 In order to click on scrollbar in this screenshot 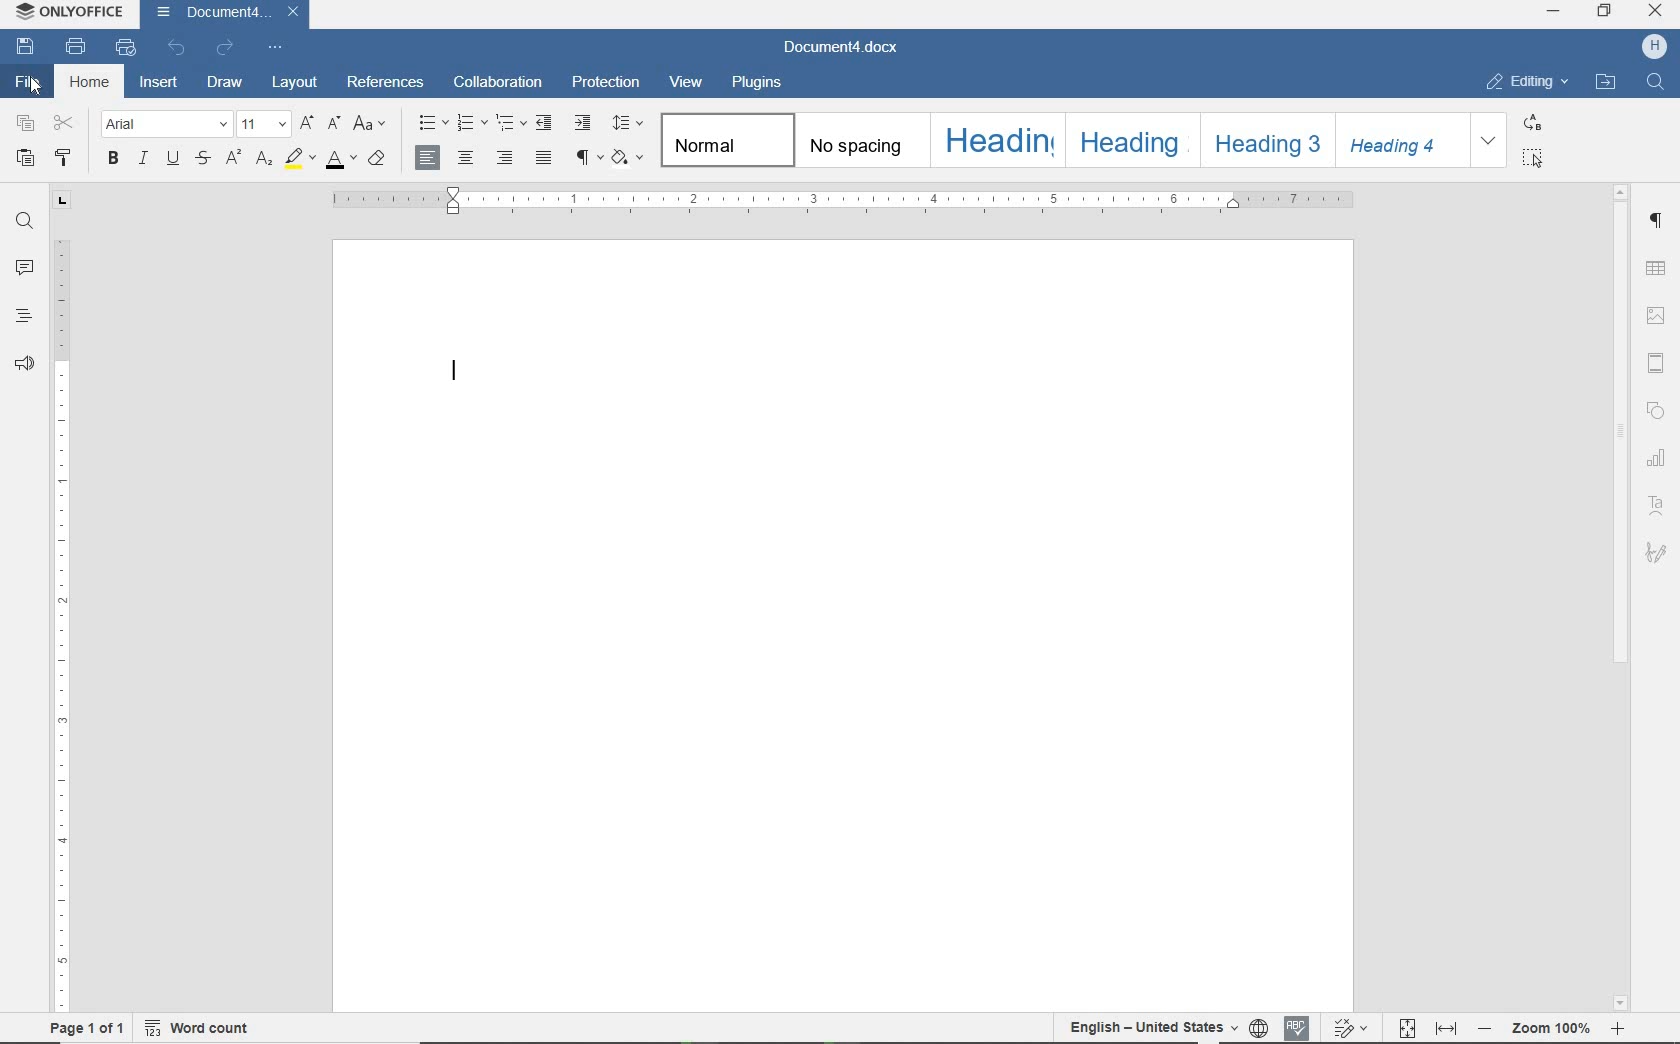, I will do `click(1624, 428)`.